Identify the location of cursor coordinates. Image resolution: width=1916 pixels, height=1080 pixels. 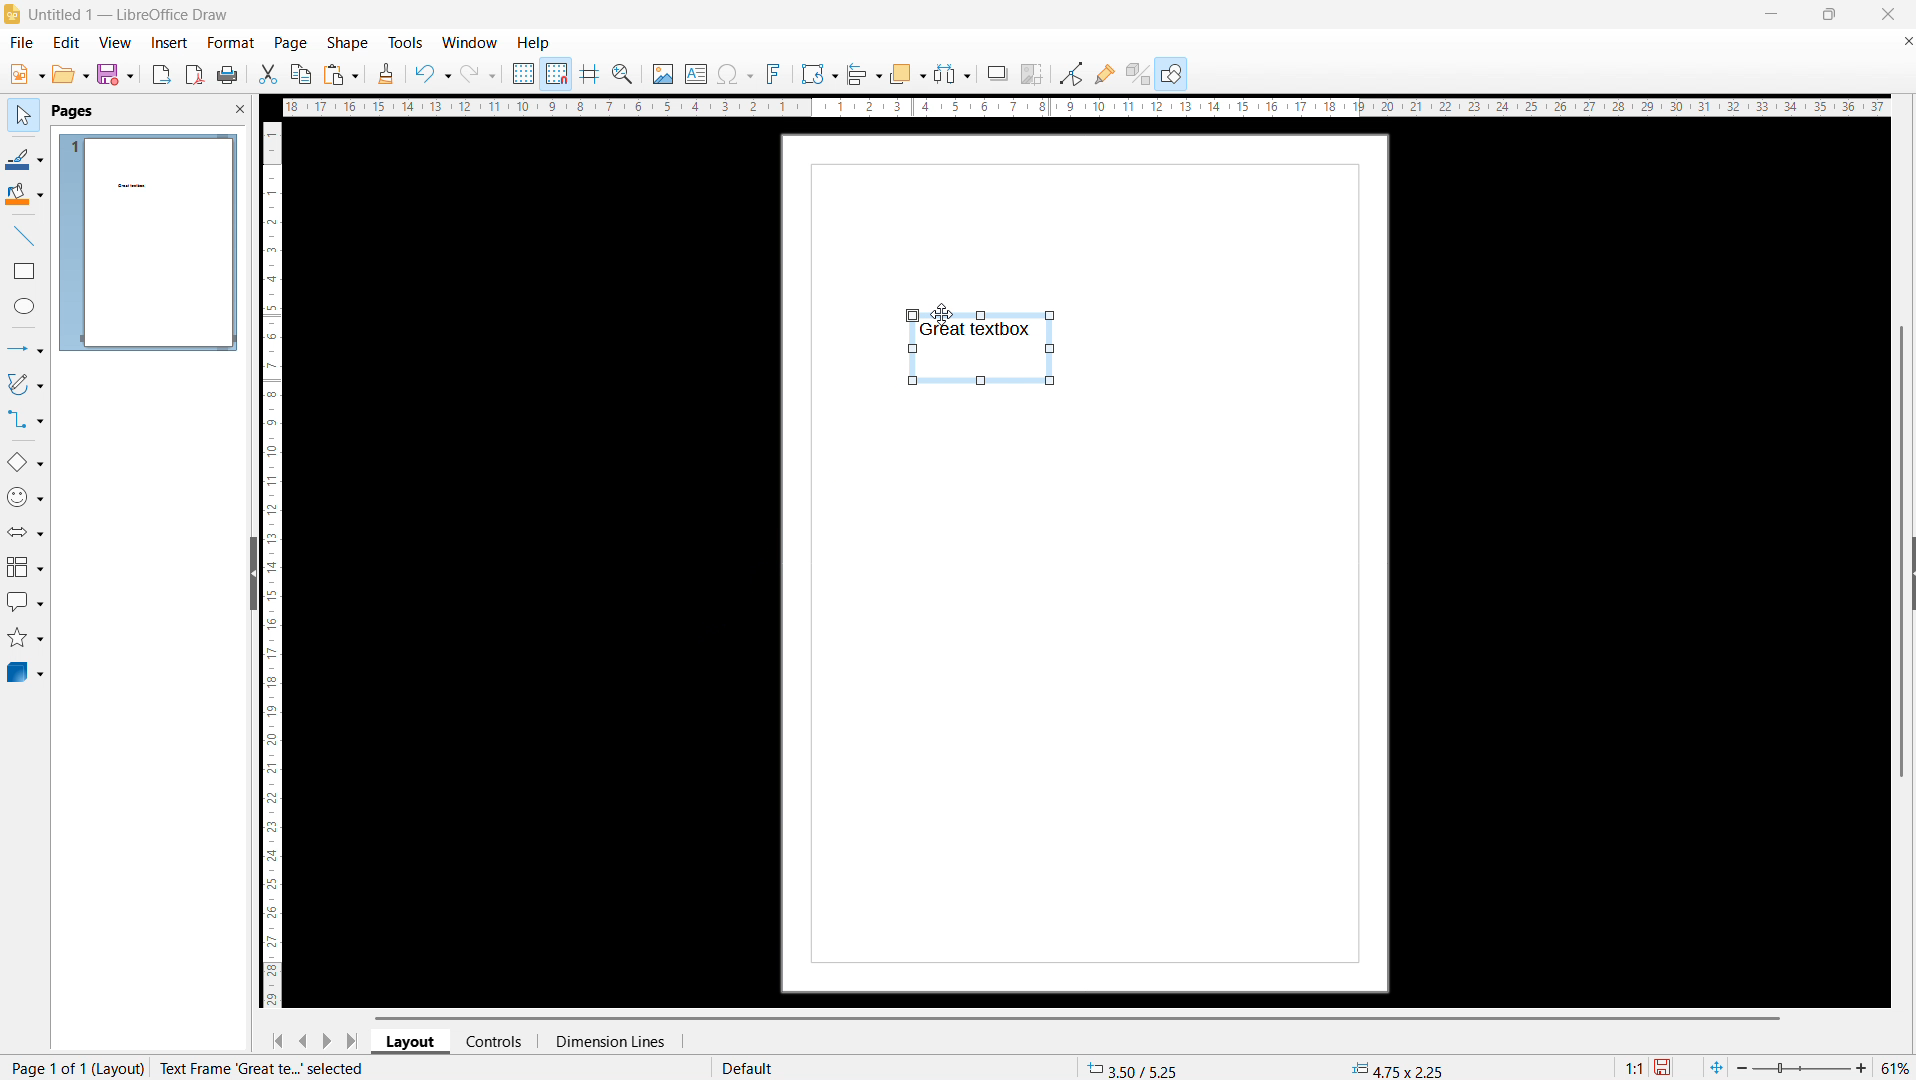
(1136, 1067).